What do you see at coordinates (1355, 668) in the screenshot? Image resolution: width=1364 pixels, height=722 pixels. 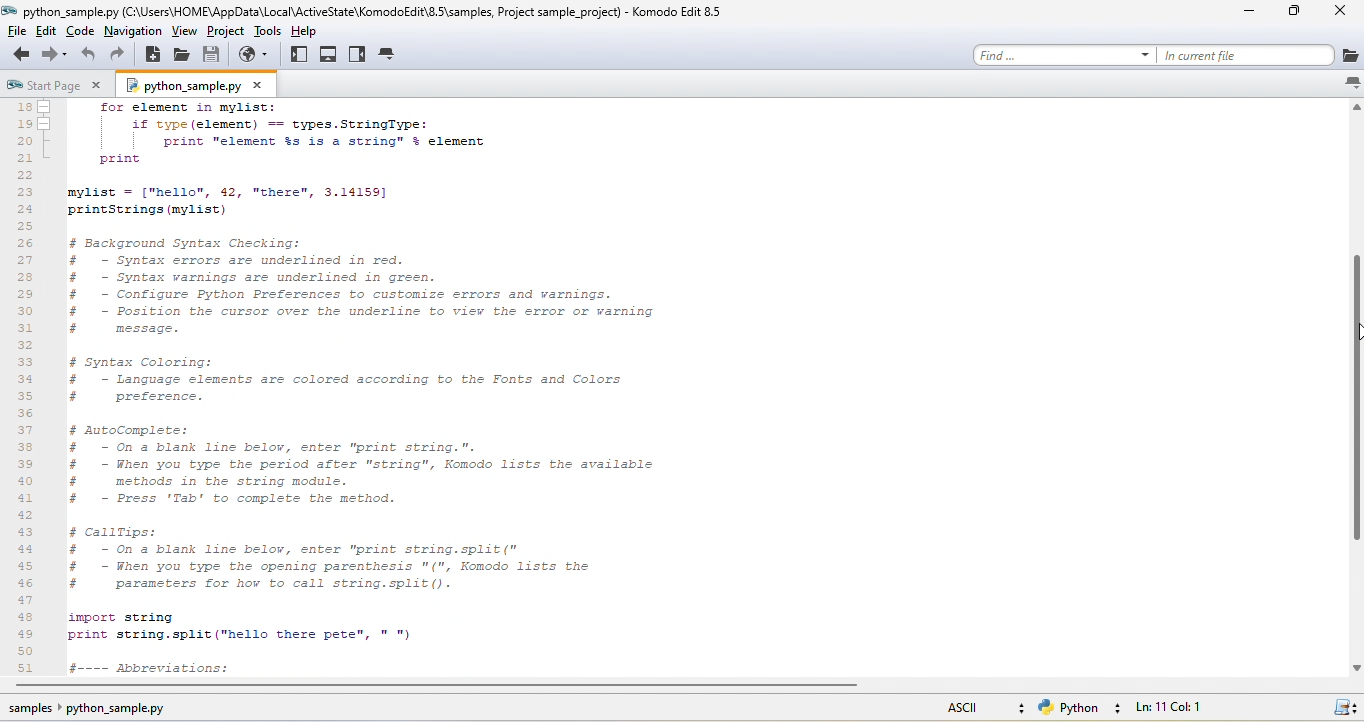 I see `scroll down` at bounding box center [1355, 668].